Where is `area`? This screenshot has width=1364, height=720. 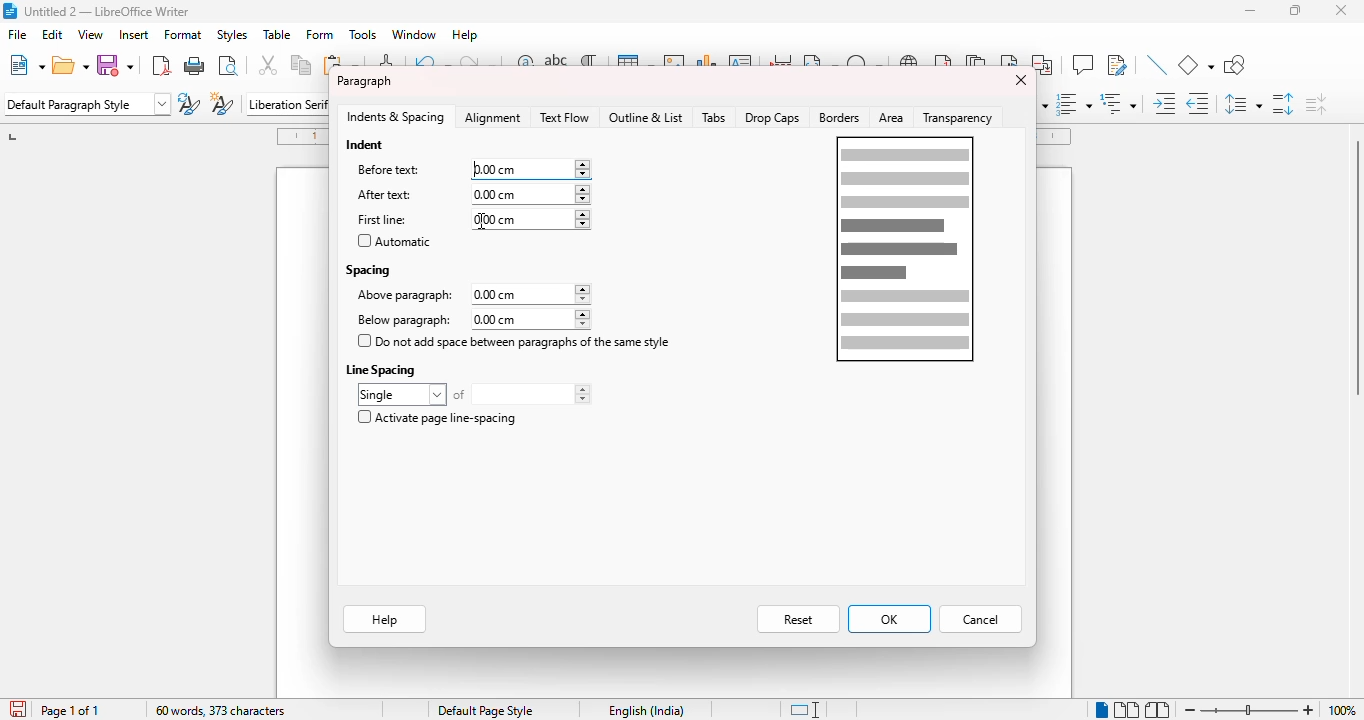 area is located at coordinates (892, 118).